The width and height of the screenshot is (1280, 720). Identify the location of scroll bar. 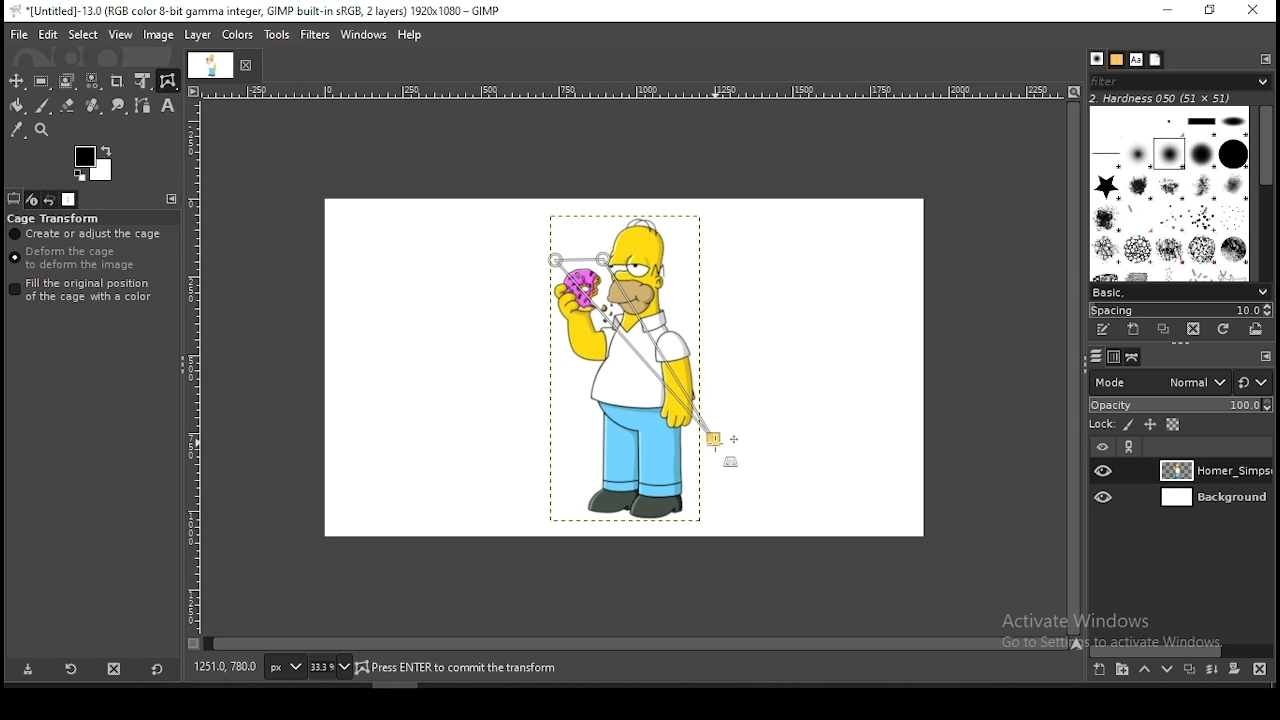
(1264, 190).